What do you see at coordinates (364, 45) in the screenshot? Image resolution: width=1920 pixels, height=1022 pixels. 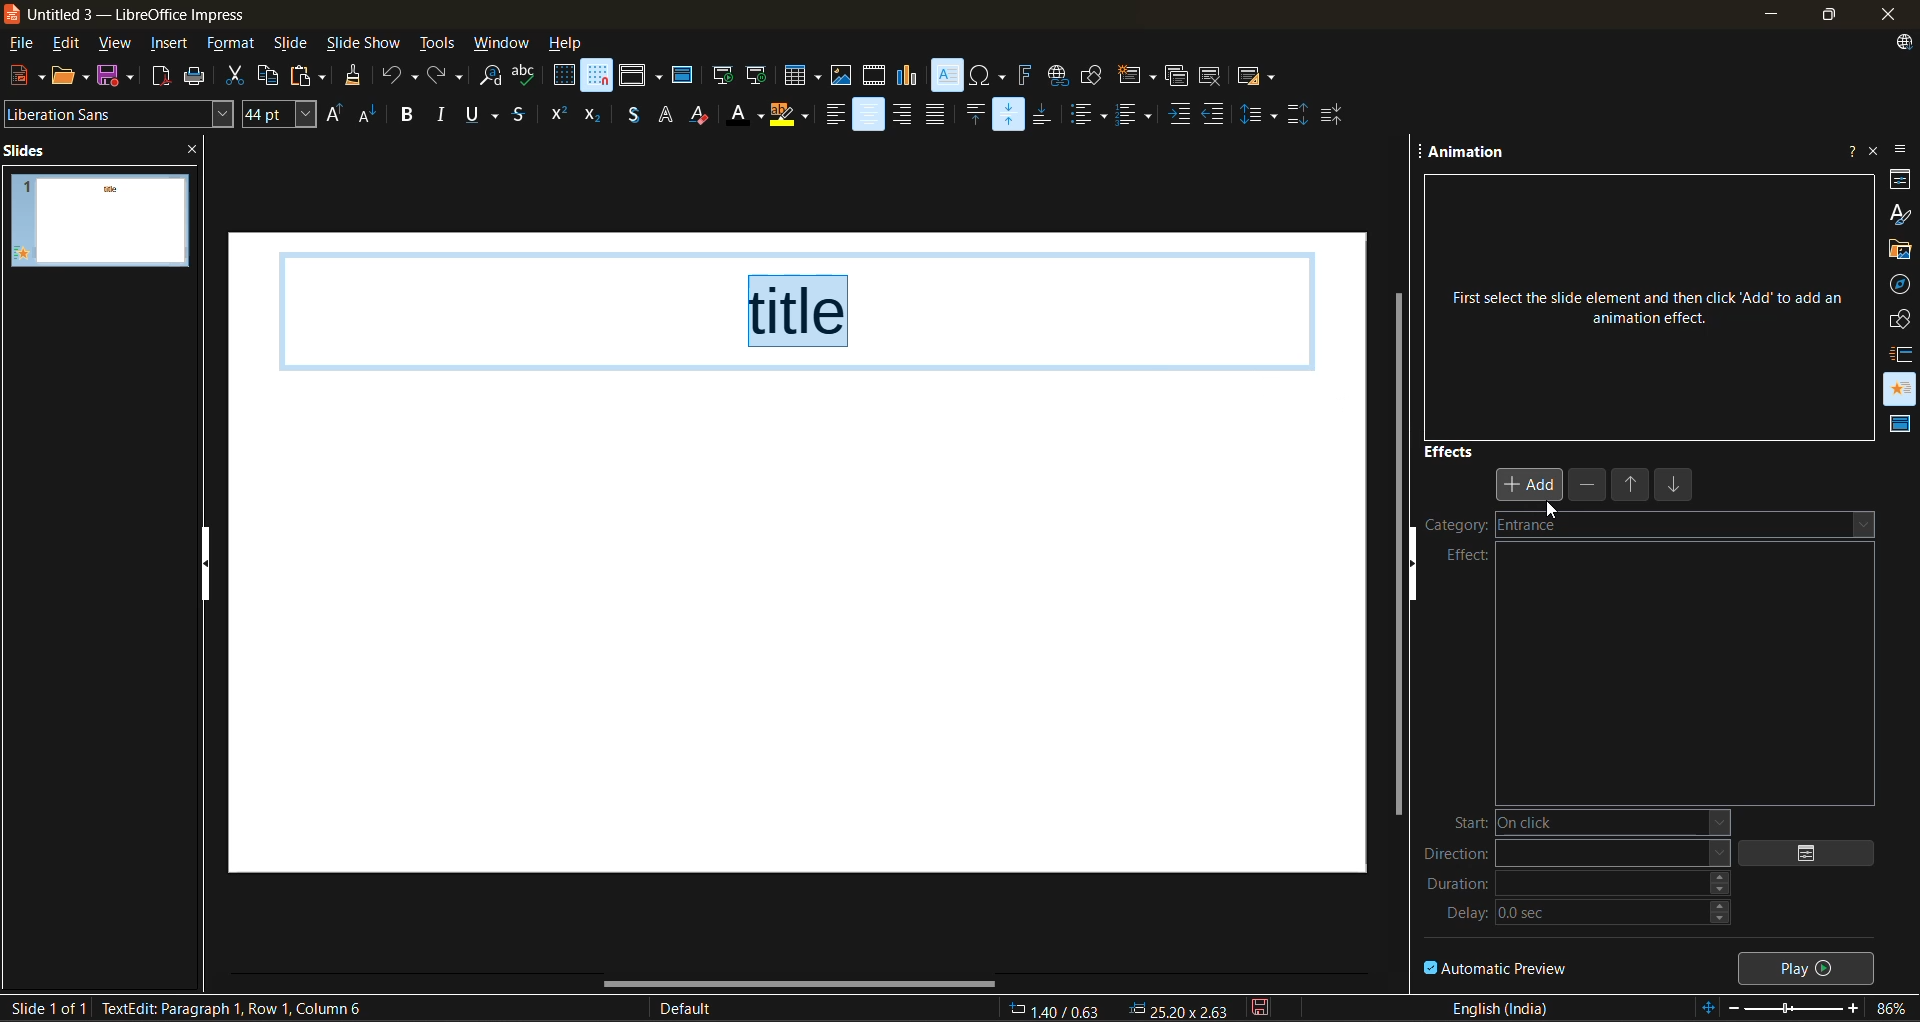 I see `slide show` at bounding box center [364, 45].